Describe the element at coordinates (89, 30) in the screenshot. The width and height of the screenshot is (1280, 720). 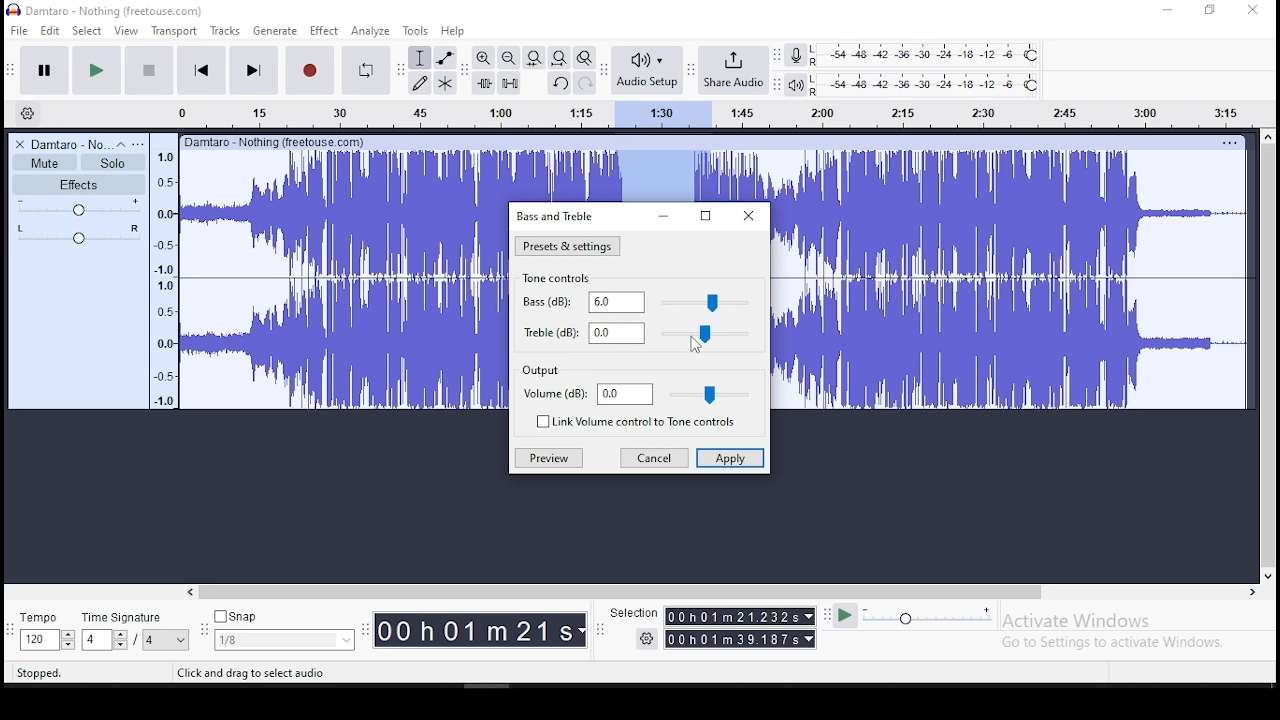
I see `select` at that location.